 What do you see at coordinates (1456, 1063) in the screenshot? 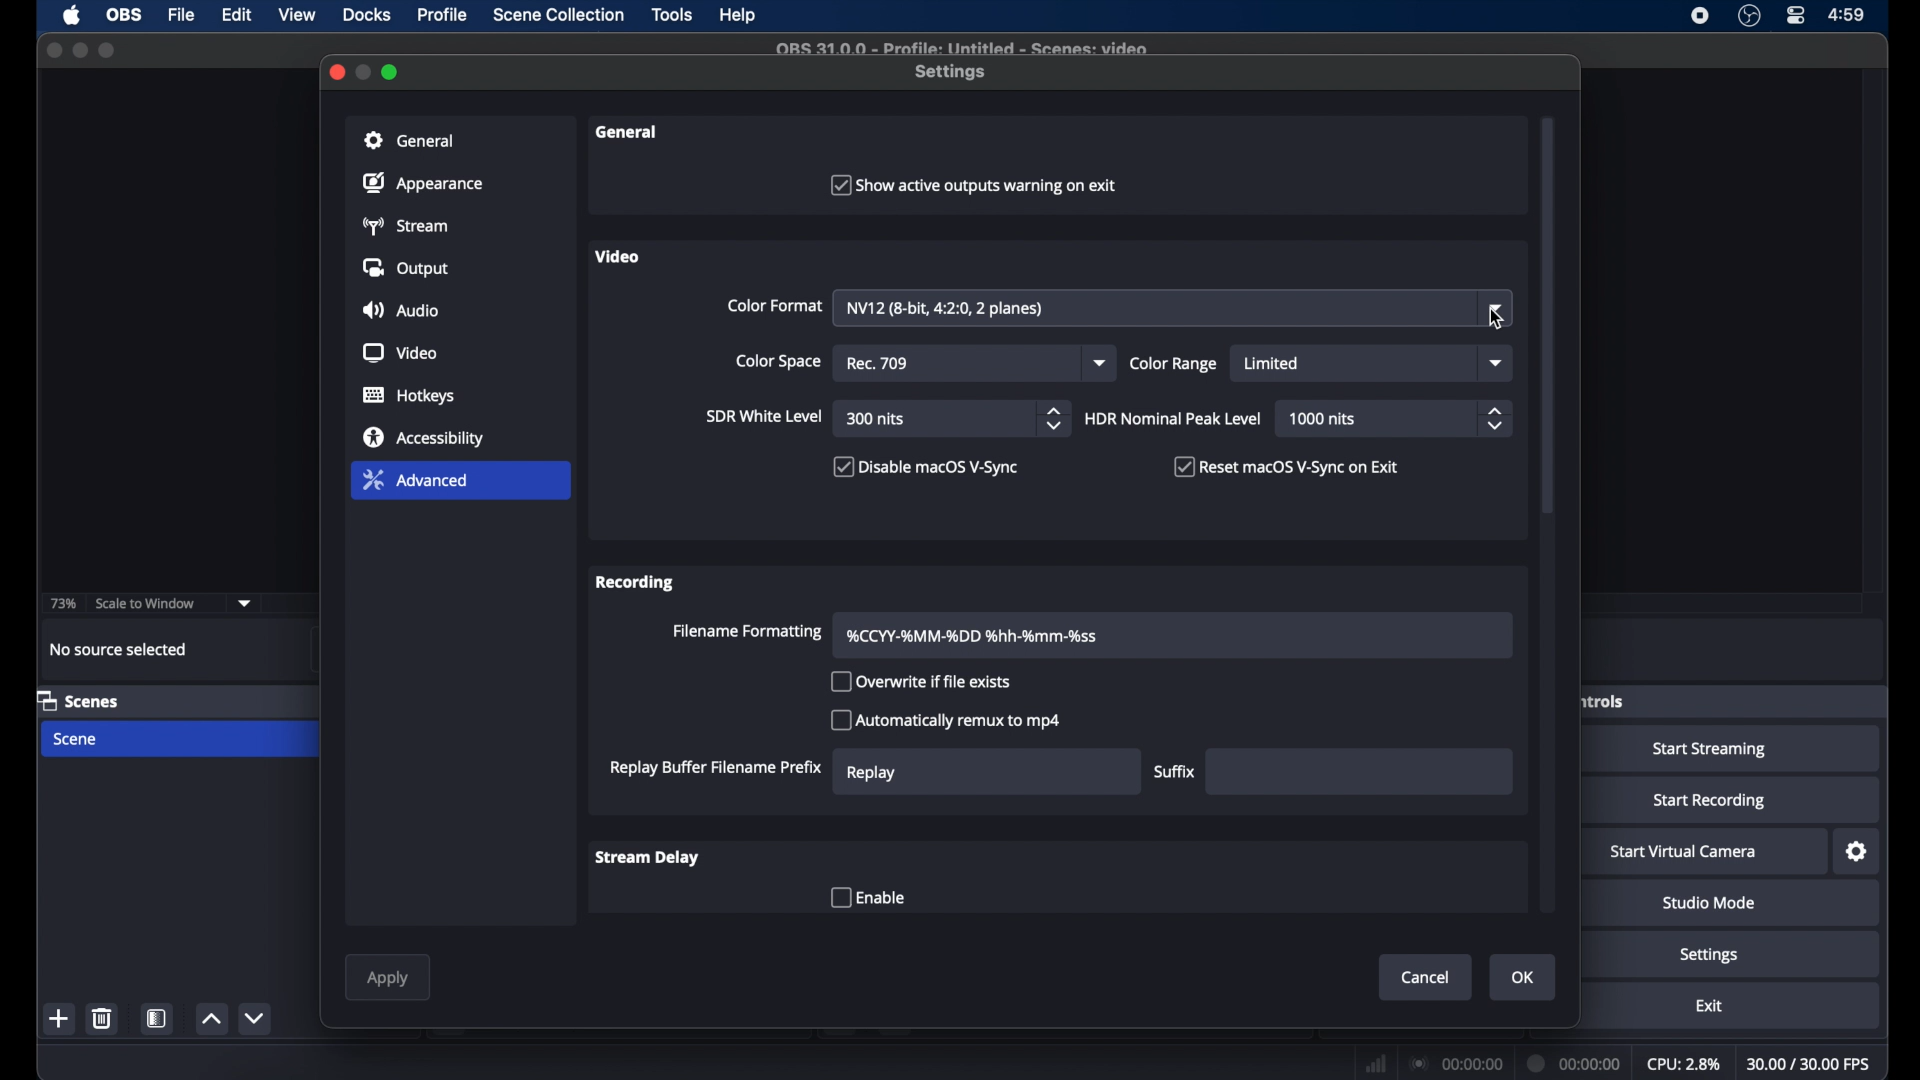
I see `00:00:00` at bounding box center [1456, 1063].